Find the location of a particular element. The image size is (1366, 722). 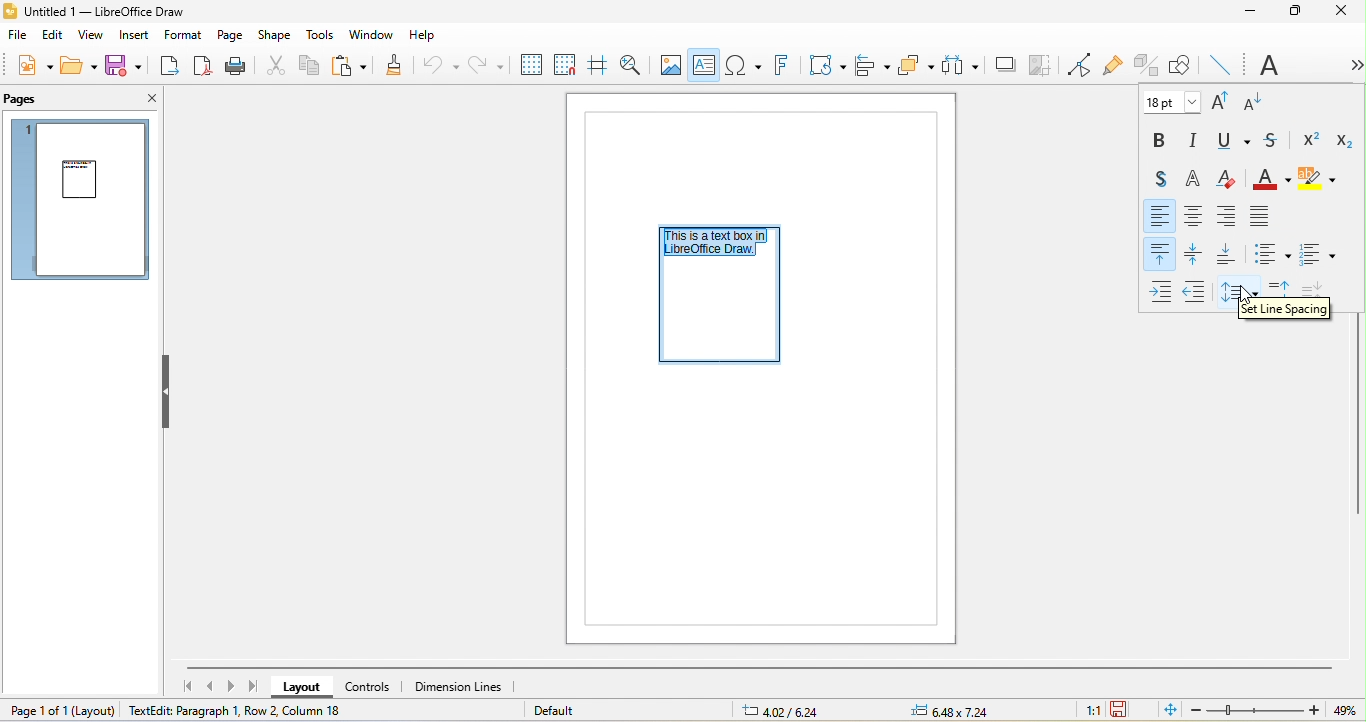

zoom is located at coordinates (1275, 710).